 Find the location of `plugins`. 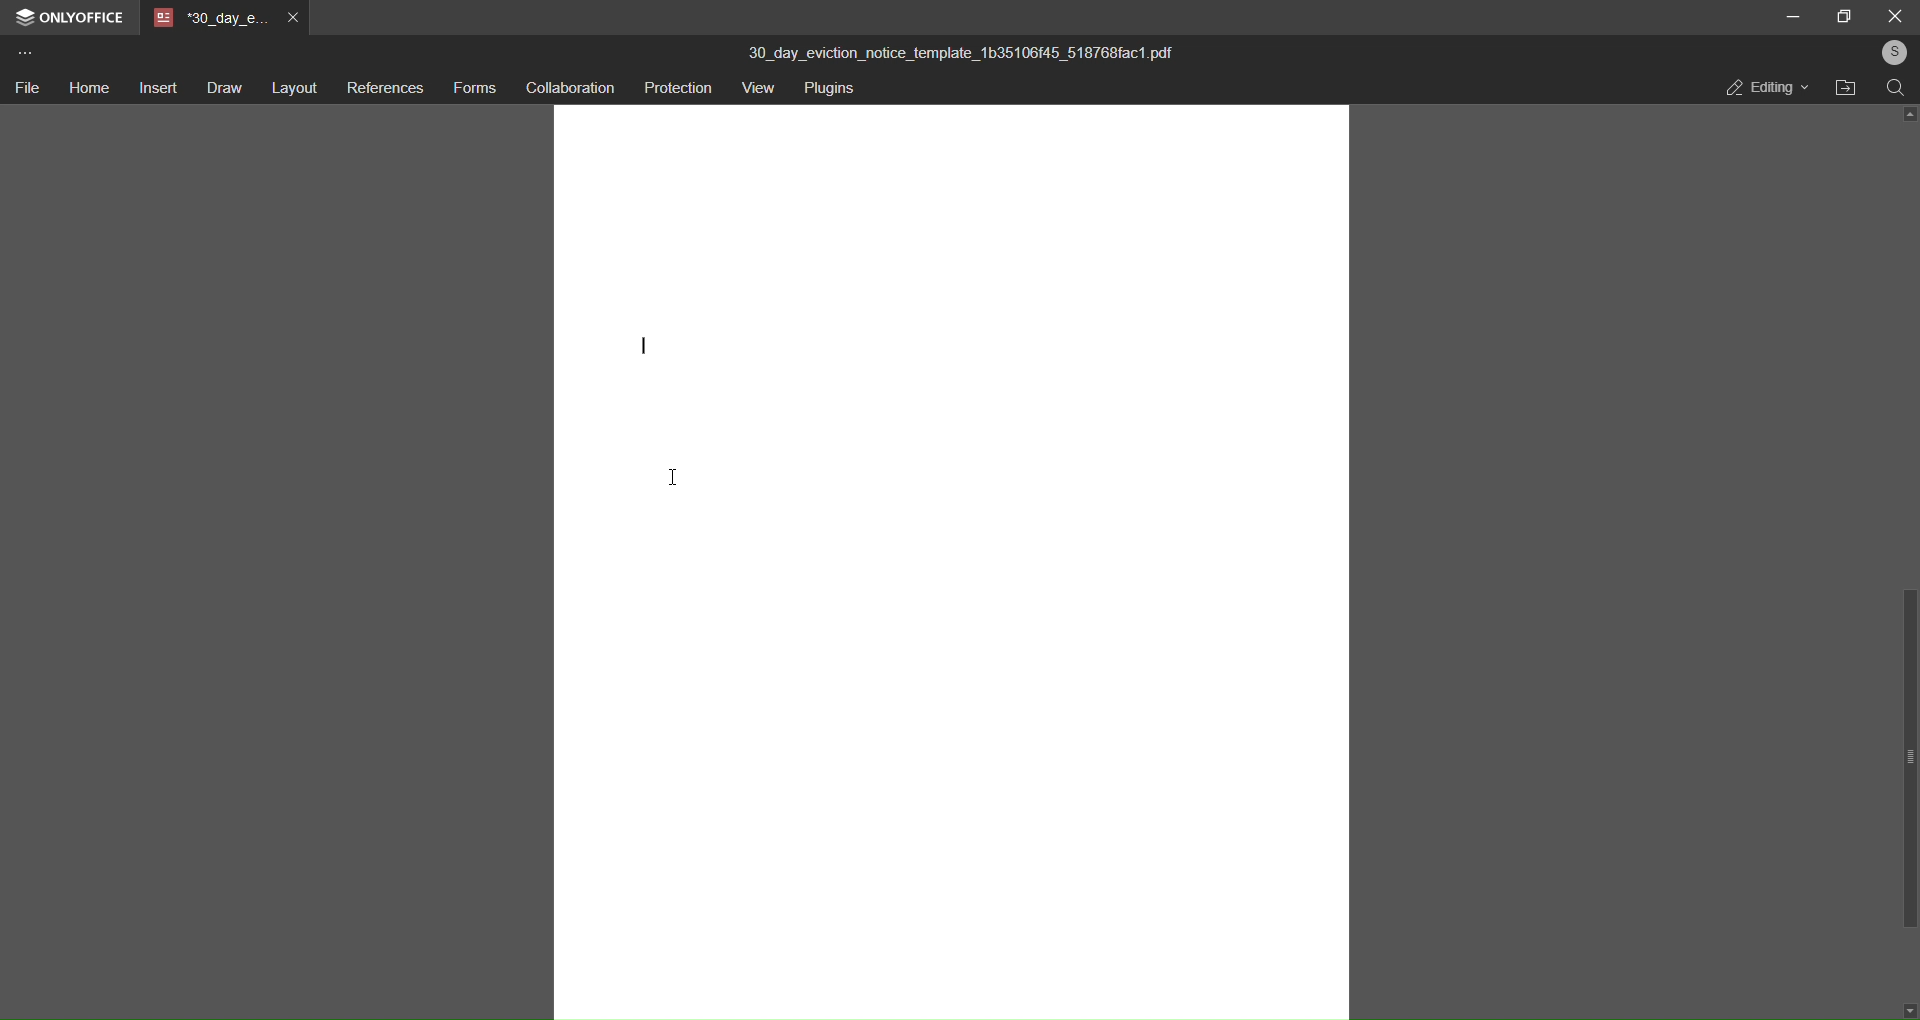

plugins is located at coordinates (829, 89).